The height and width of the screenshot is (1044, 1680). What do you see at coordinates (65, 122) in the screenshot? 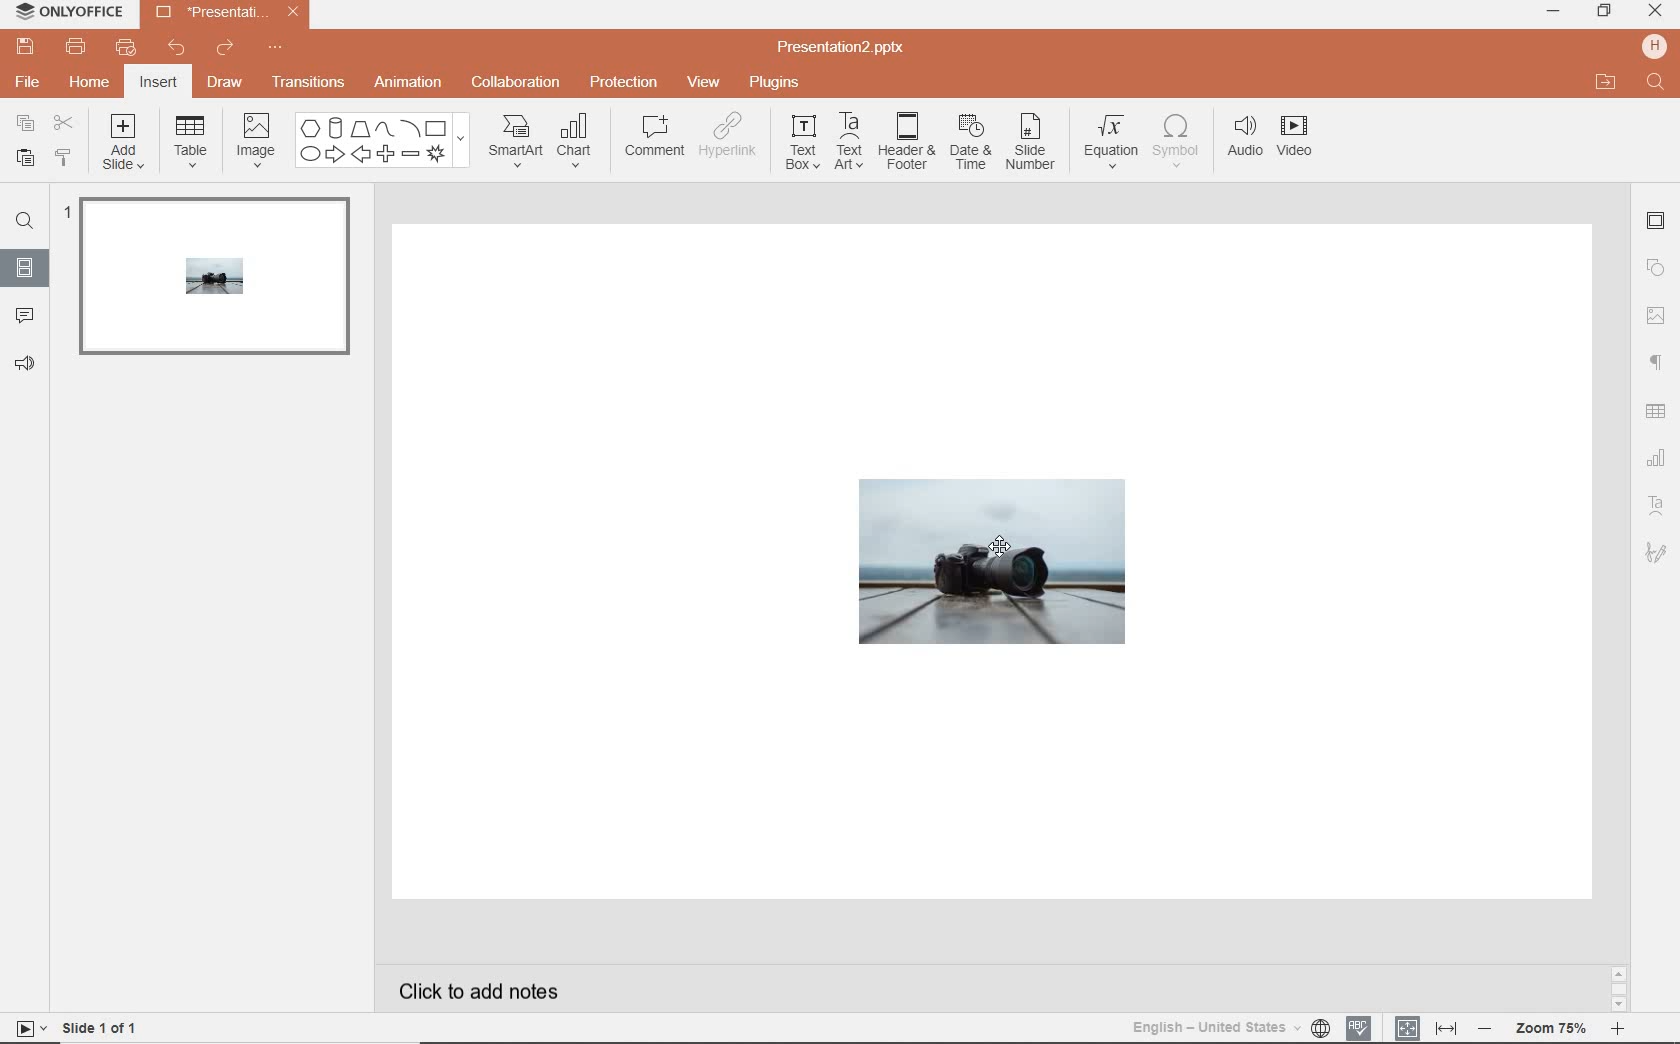
I see `cut` at bounding box center [65, 122].